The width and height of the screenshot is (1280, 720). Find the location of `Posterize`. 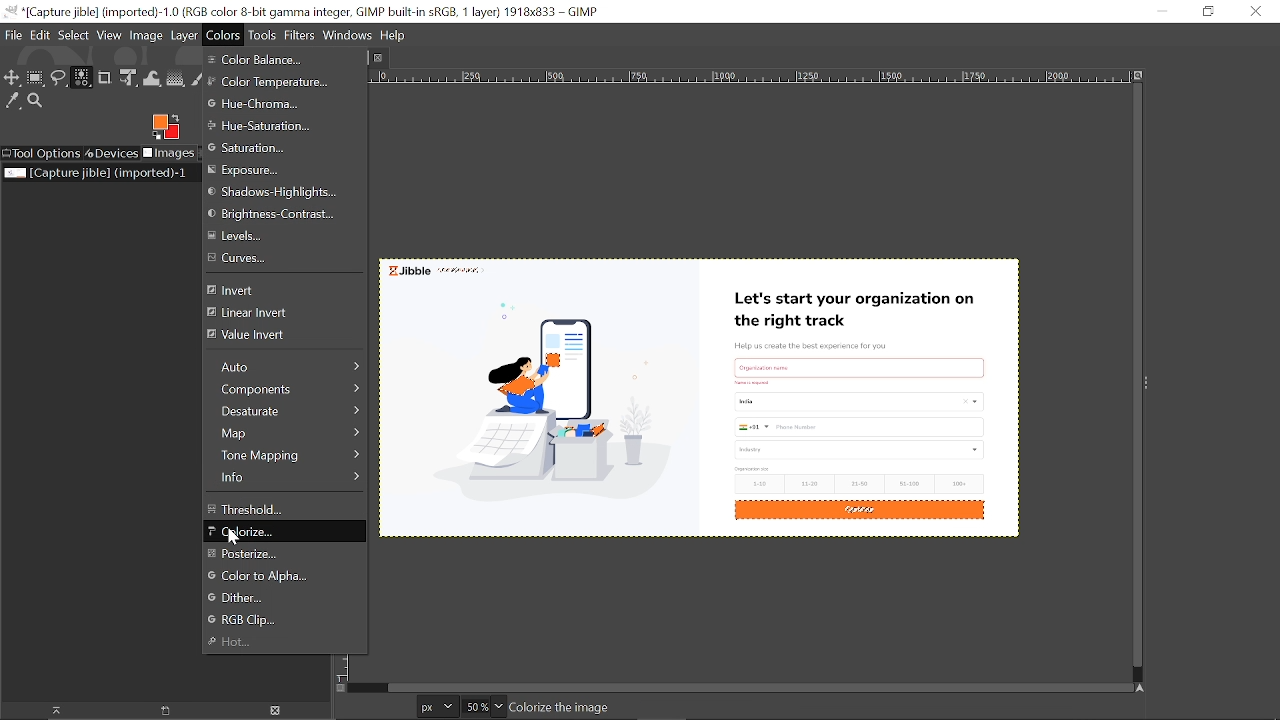

Posterize is located at coordinates (282, 554).